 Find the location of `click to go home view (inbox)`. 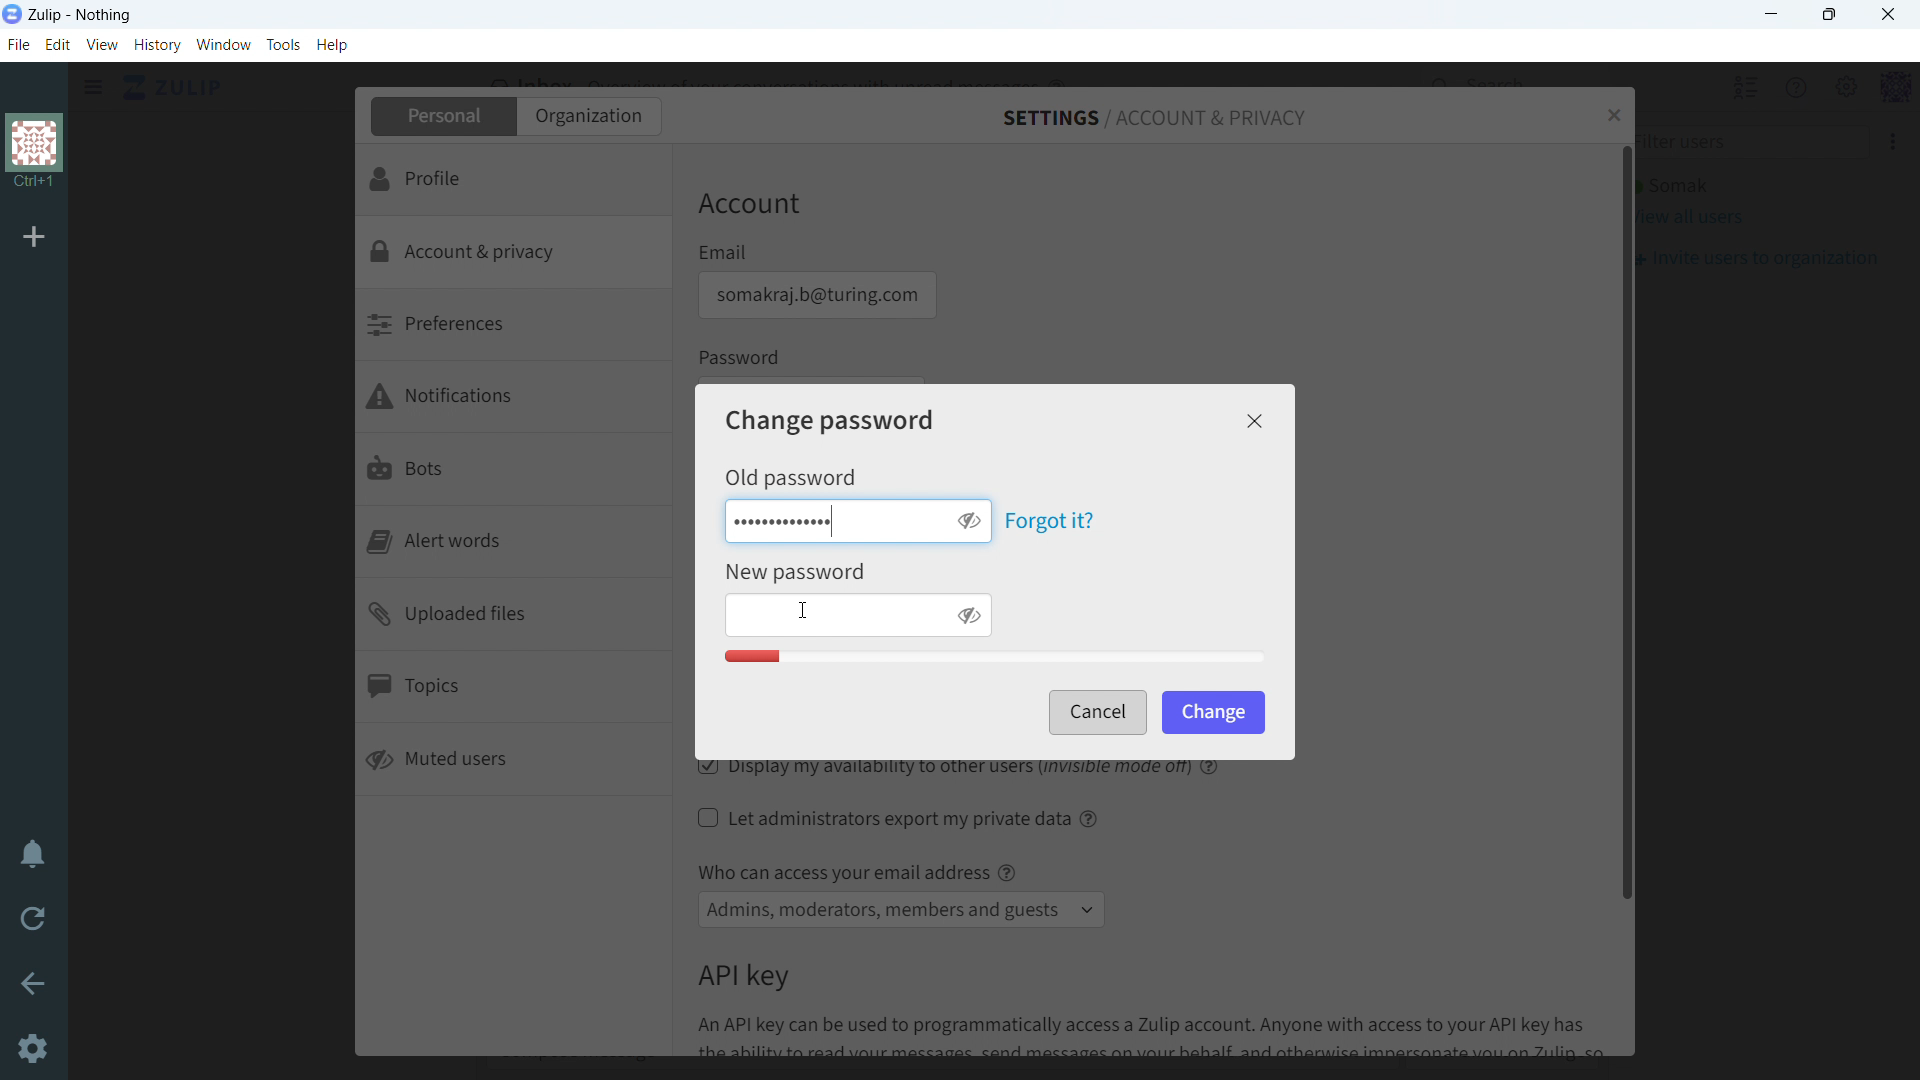

click to go home view (inbox) is located at coordinates (174, 86).